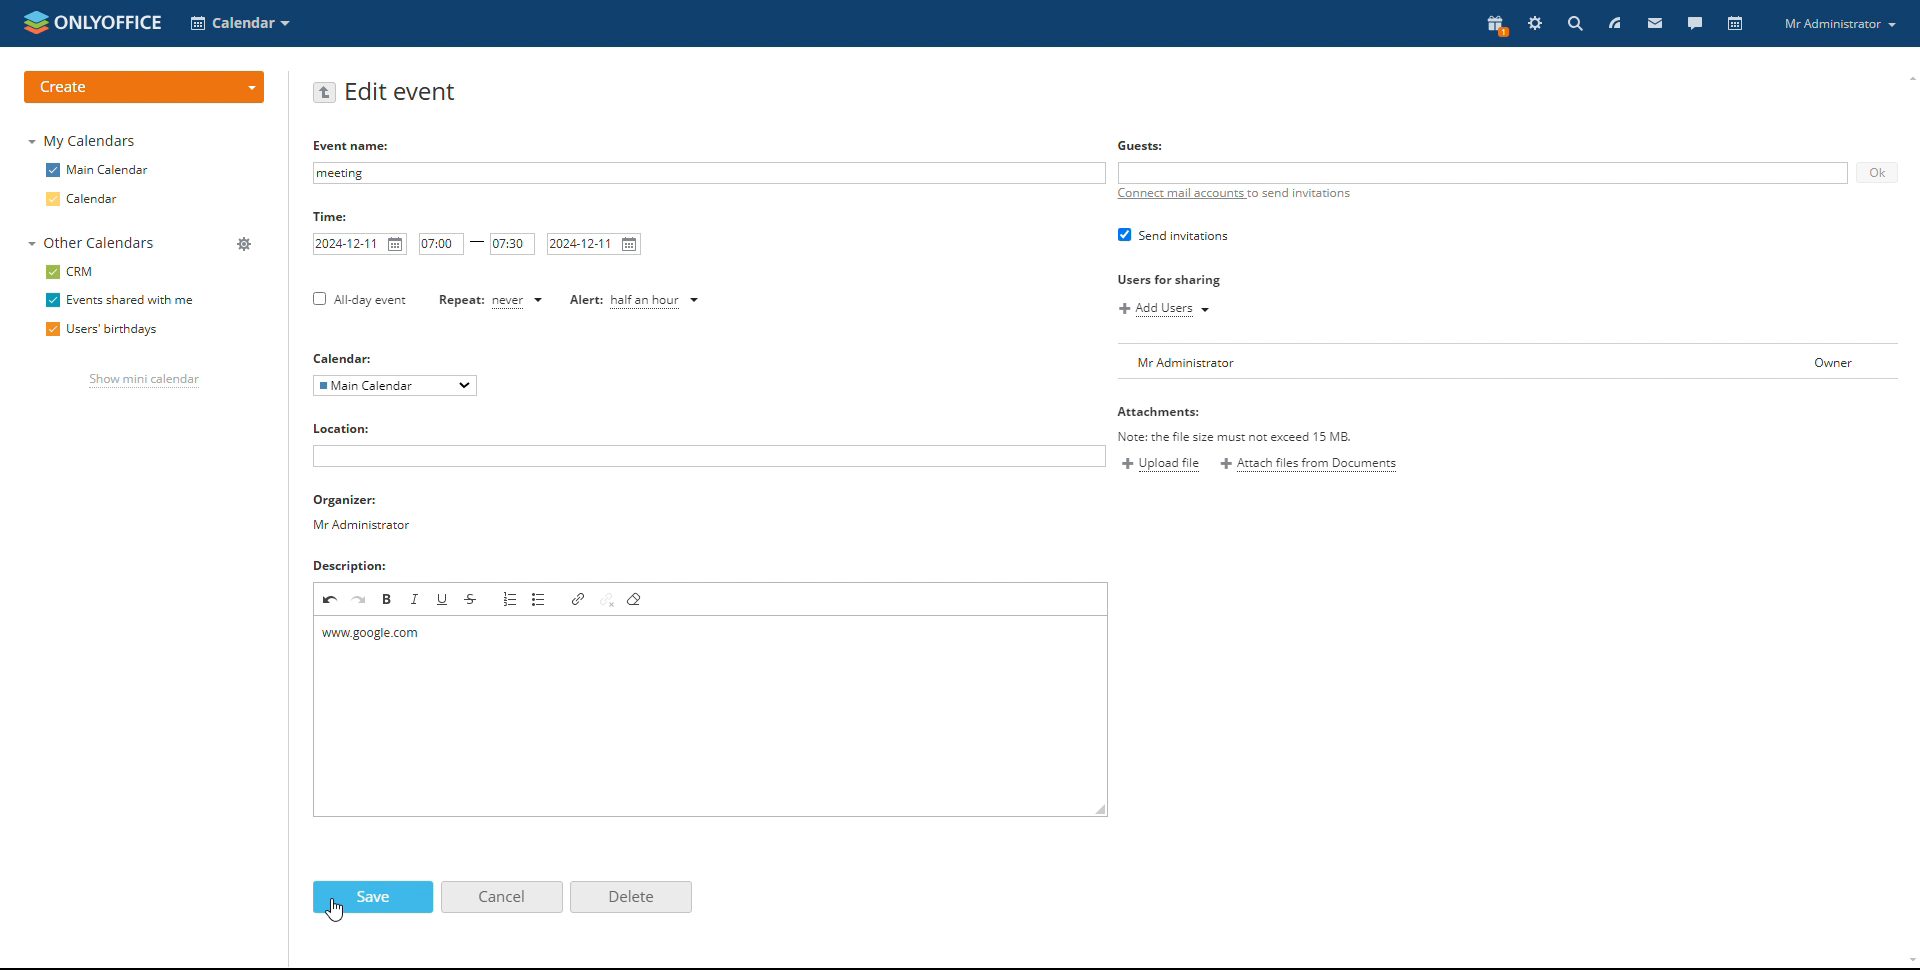  I want to click on search, so click(1574, 23).